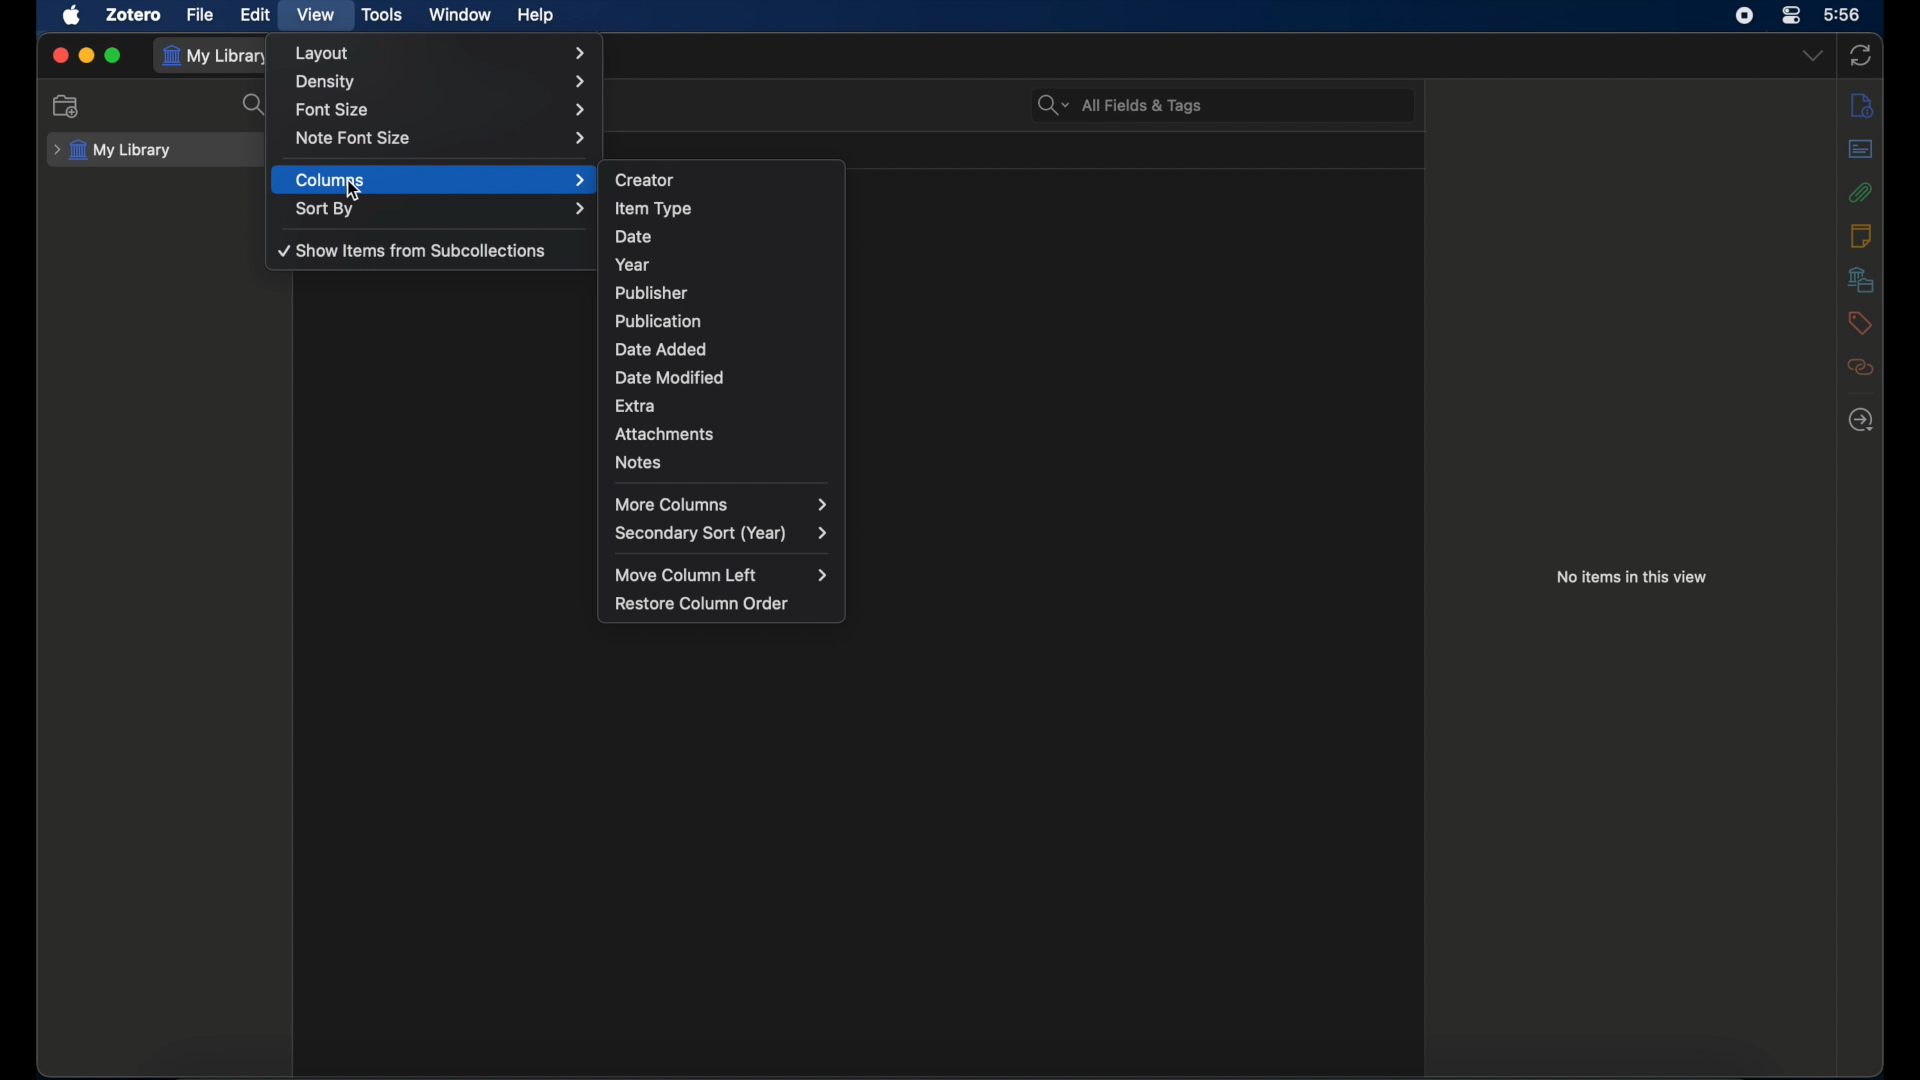  I want to click on dropdown, so click(1813, 56).